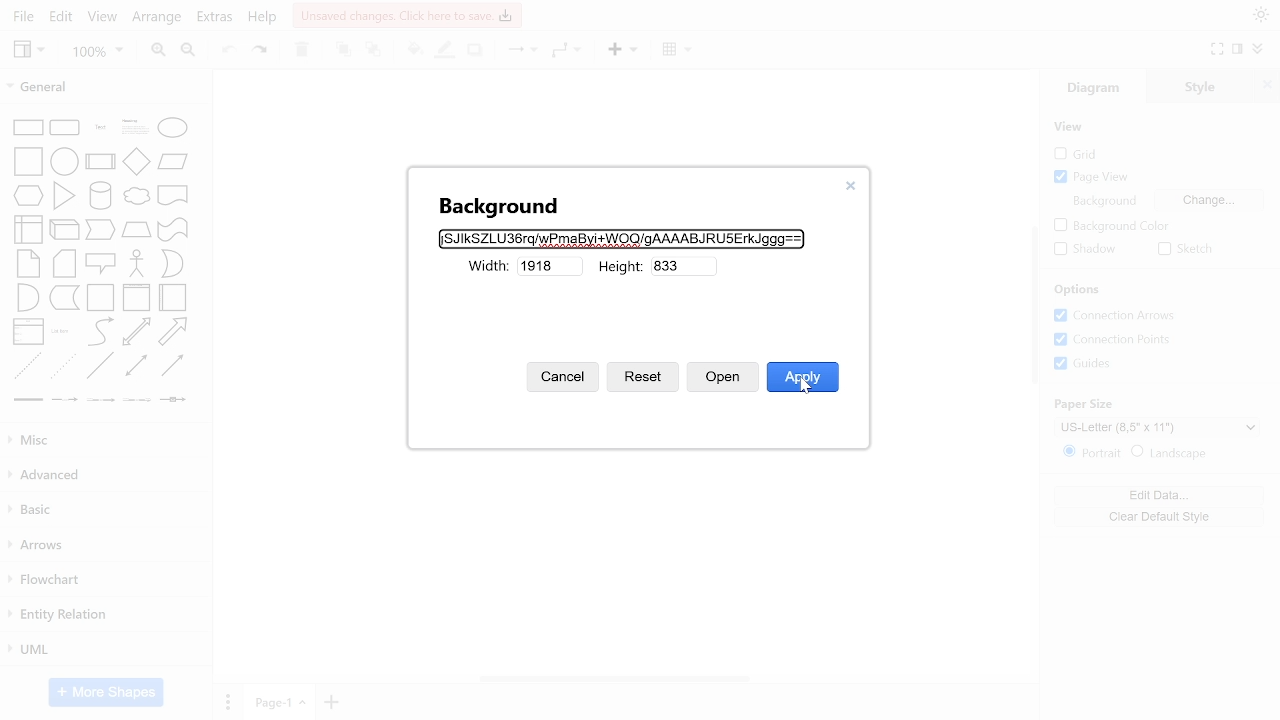  Describe the element at coordinates (1219, 49) in the screenshot. I see `full screen` at that location.